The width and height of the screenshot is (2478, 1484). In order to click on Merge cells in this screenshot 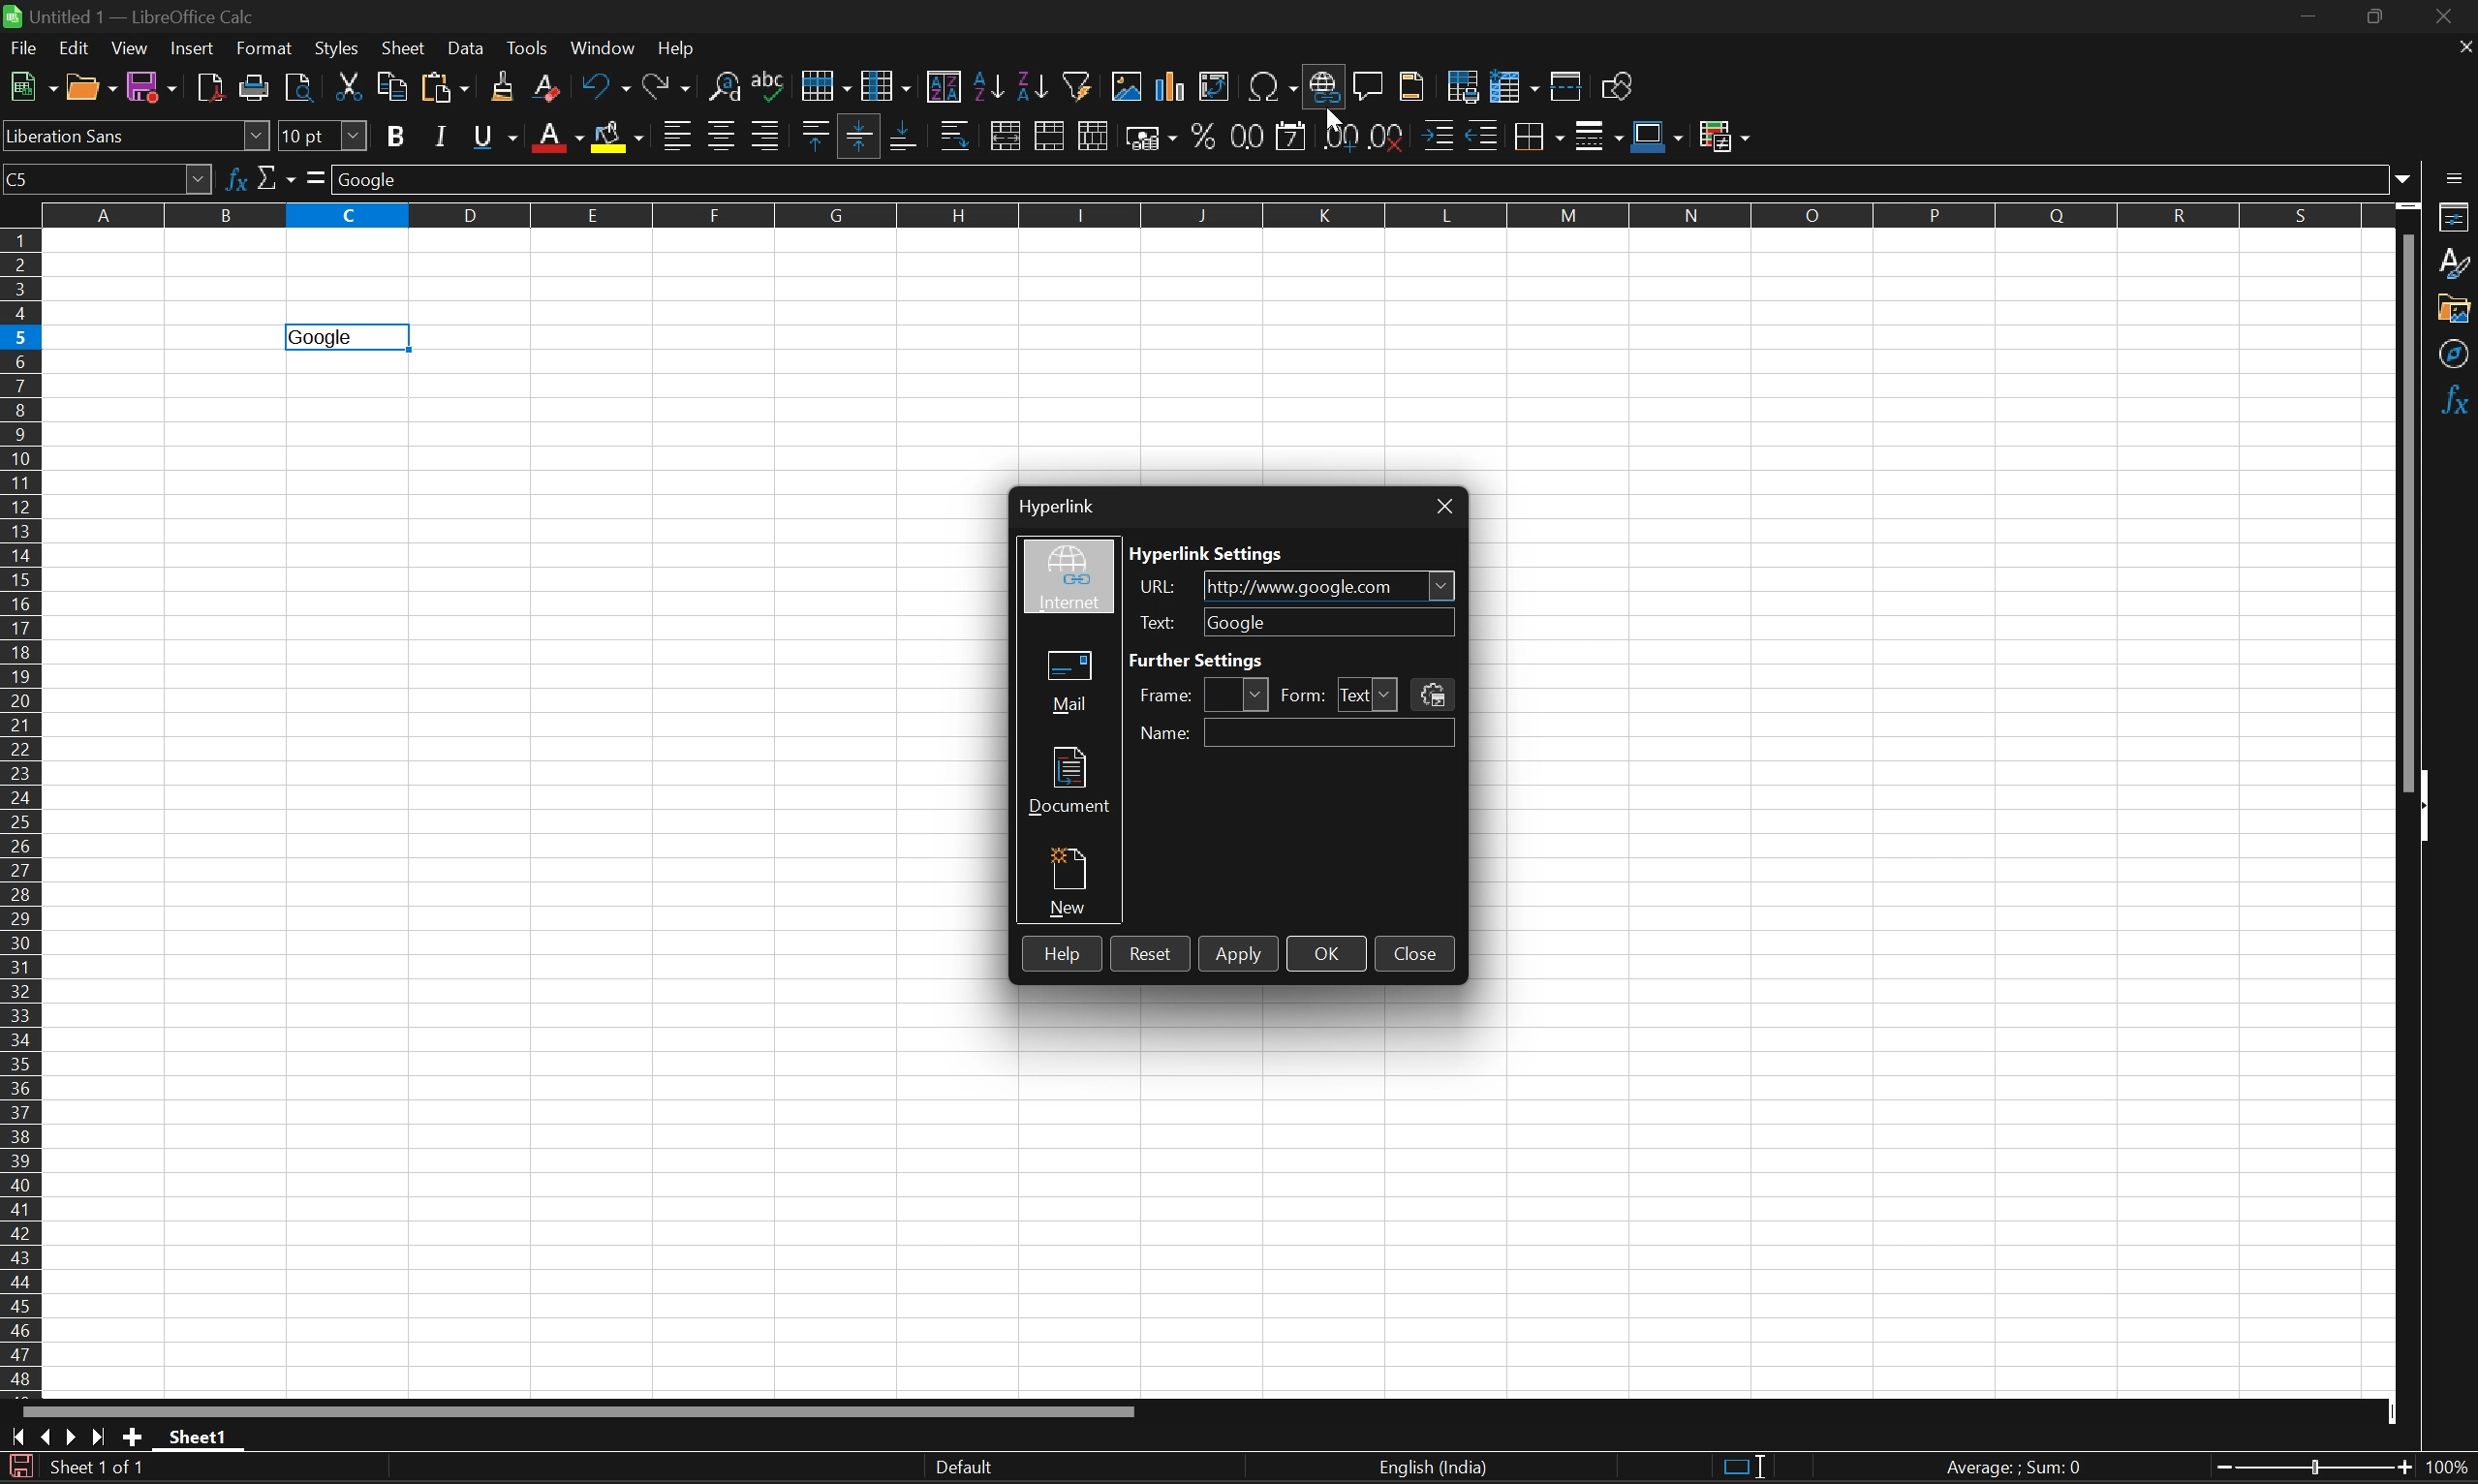, I will do `click(1053, 137)`.